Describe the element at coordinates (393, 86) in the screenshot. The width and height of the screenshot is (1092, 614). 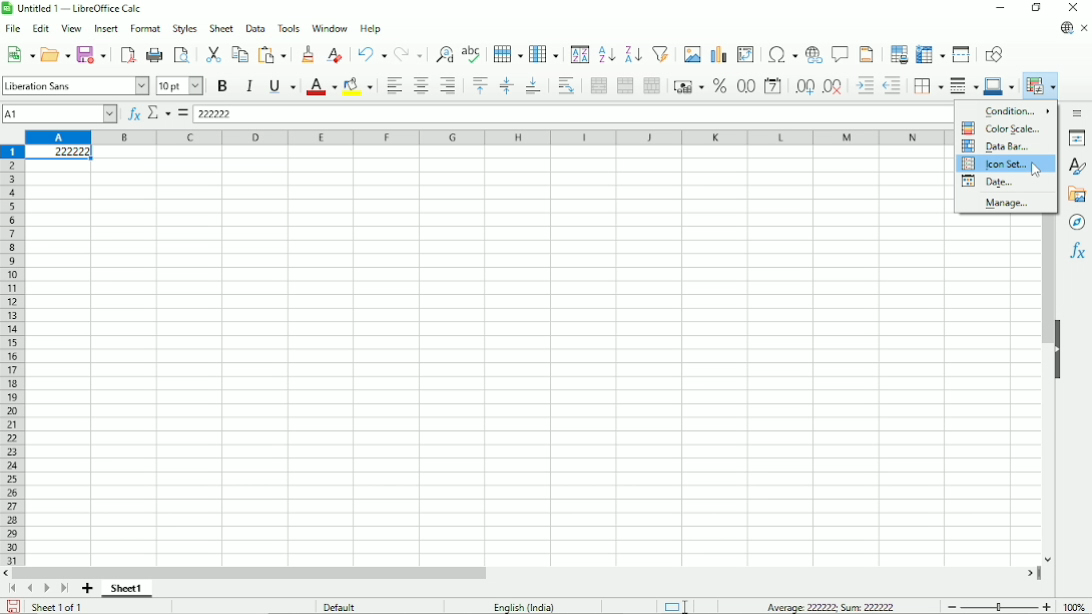
I see `Align left` at that location.